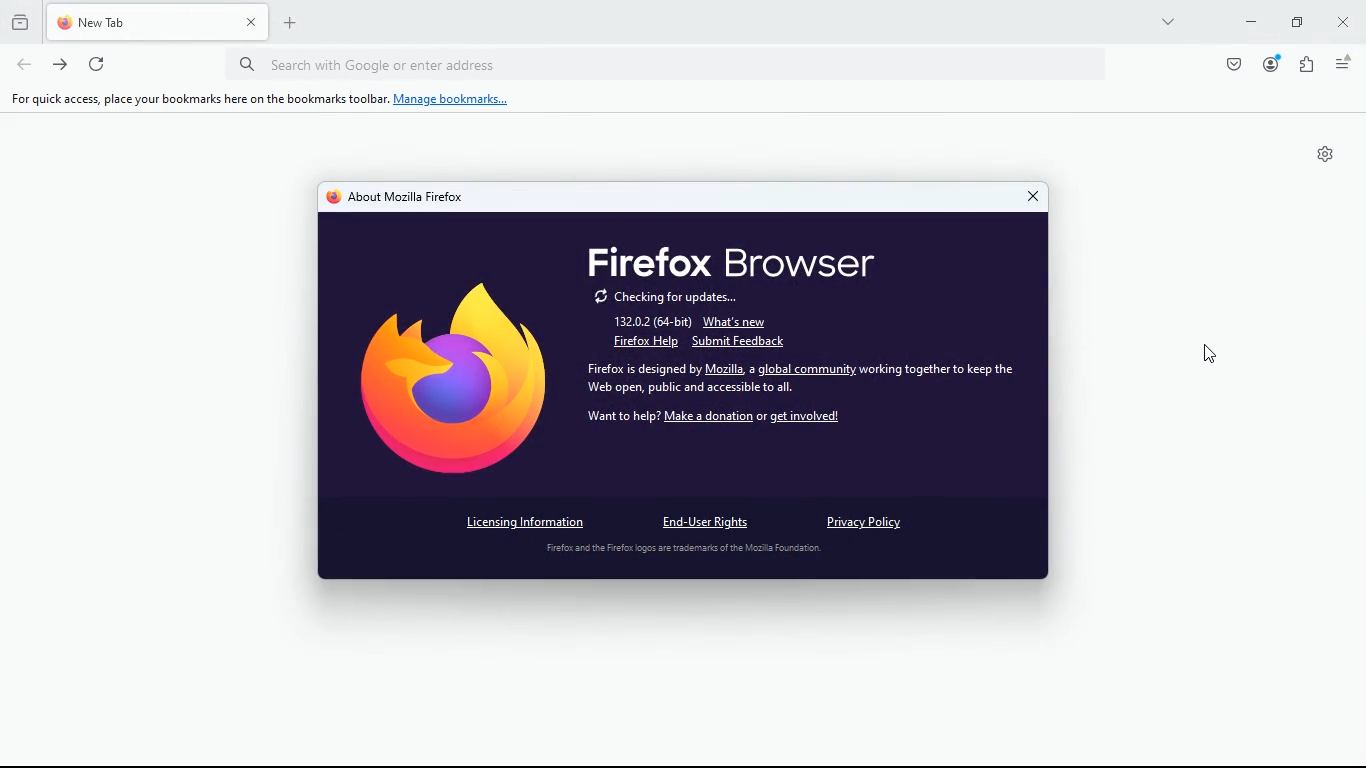  What do you see at coordinates (1344, 65) in the screenshot?
I see `menu` at bounding box center [1344, 65].